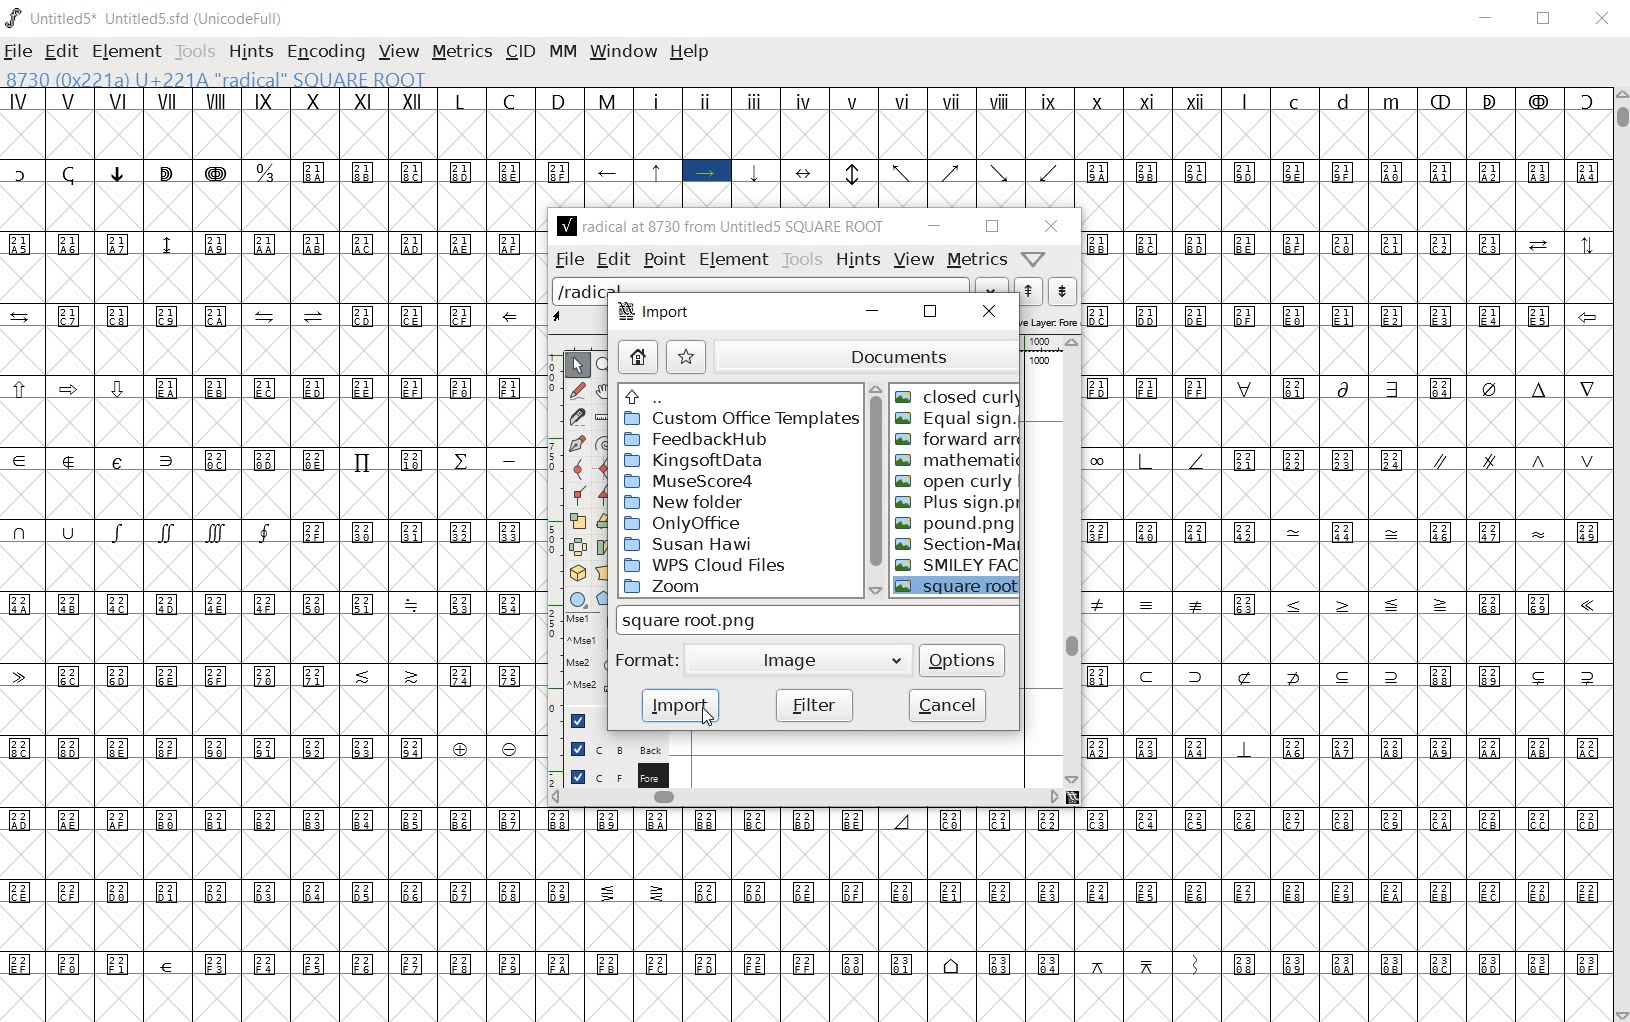  I want to click on flip the selection, so click(577, 547).